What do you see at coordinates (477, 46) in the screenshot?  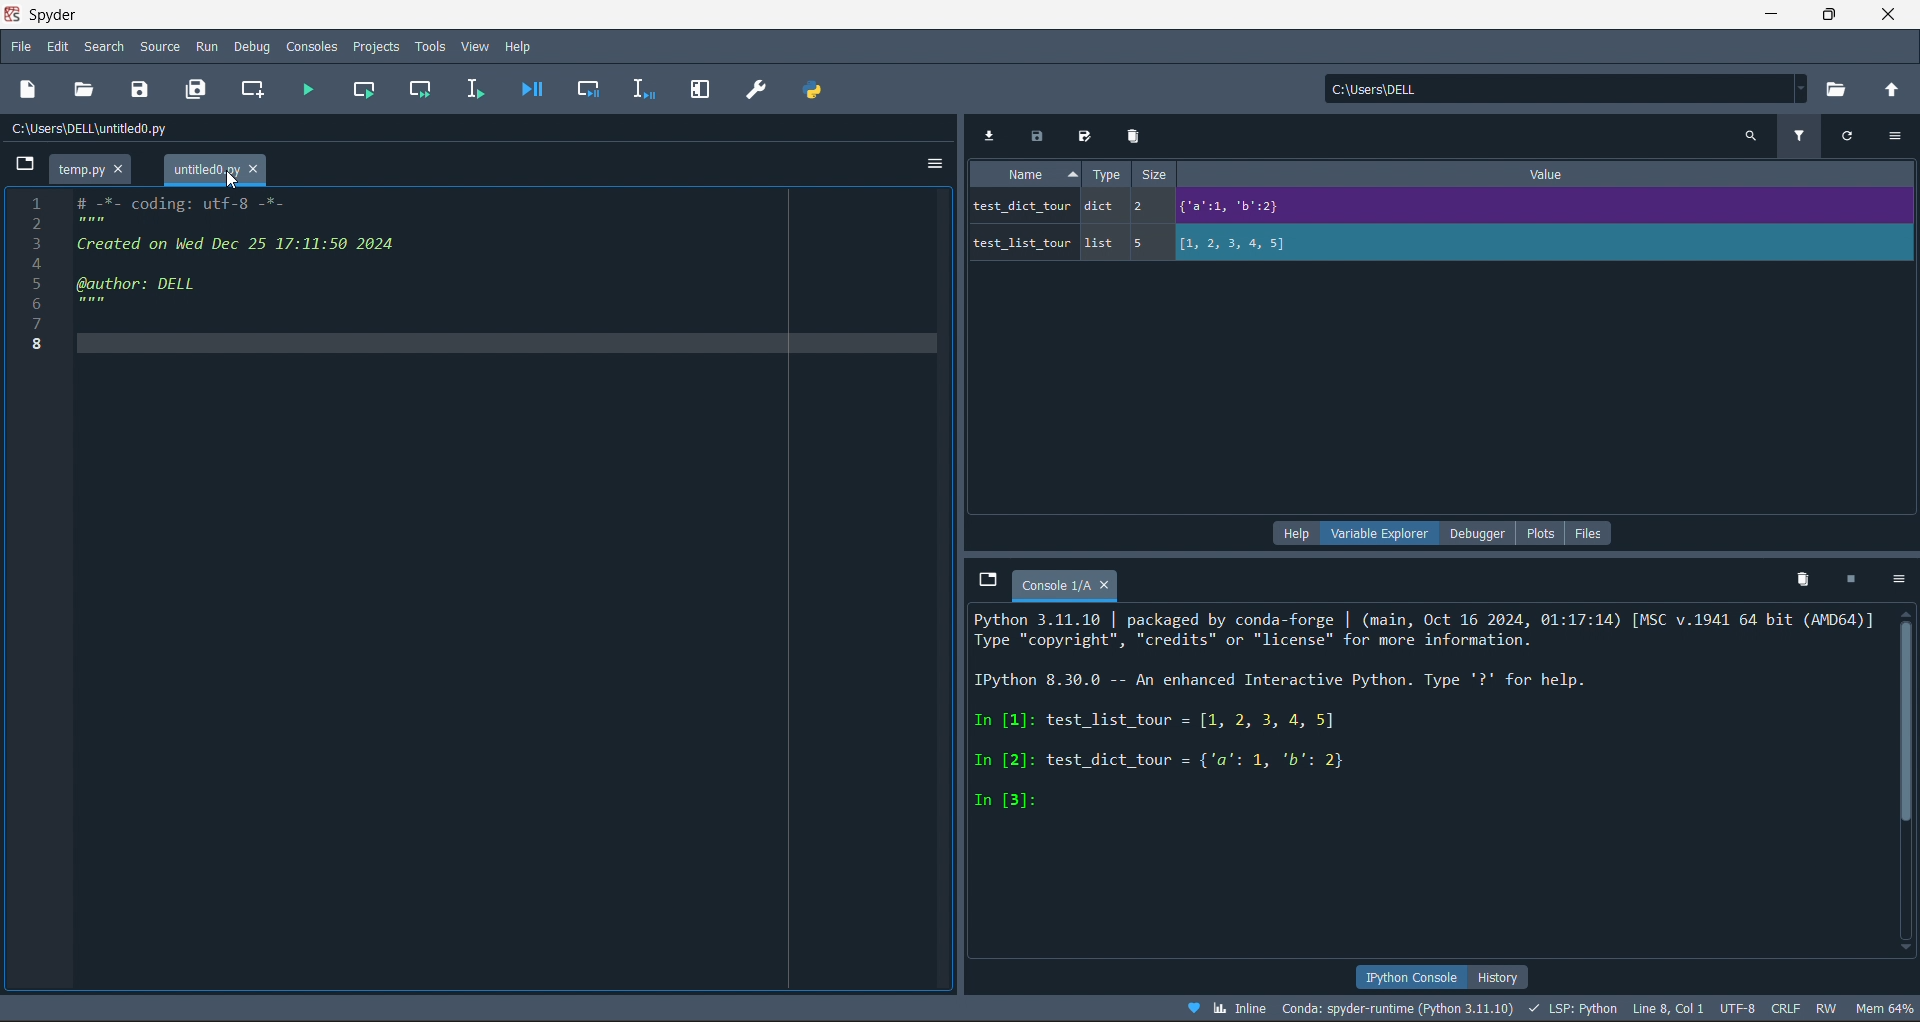 I see `view` at bounding box center [477, 46].